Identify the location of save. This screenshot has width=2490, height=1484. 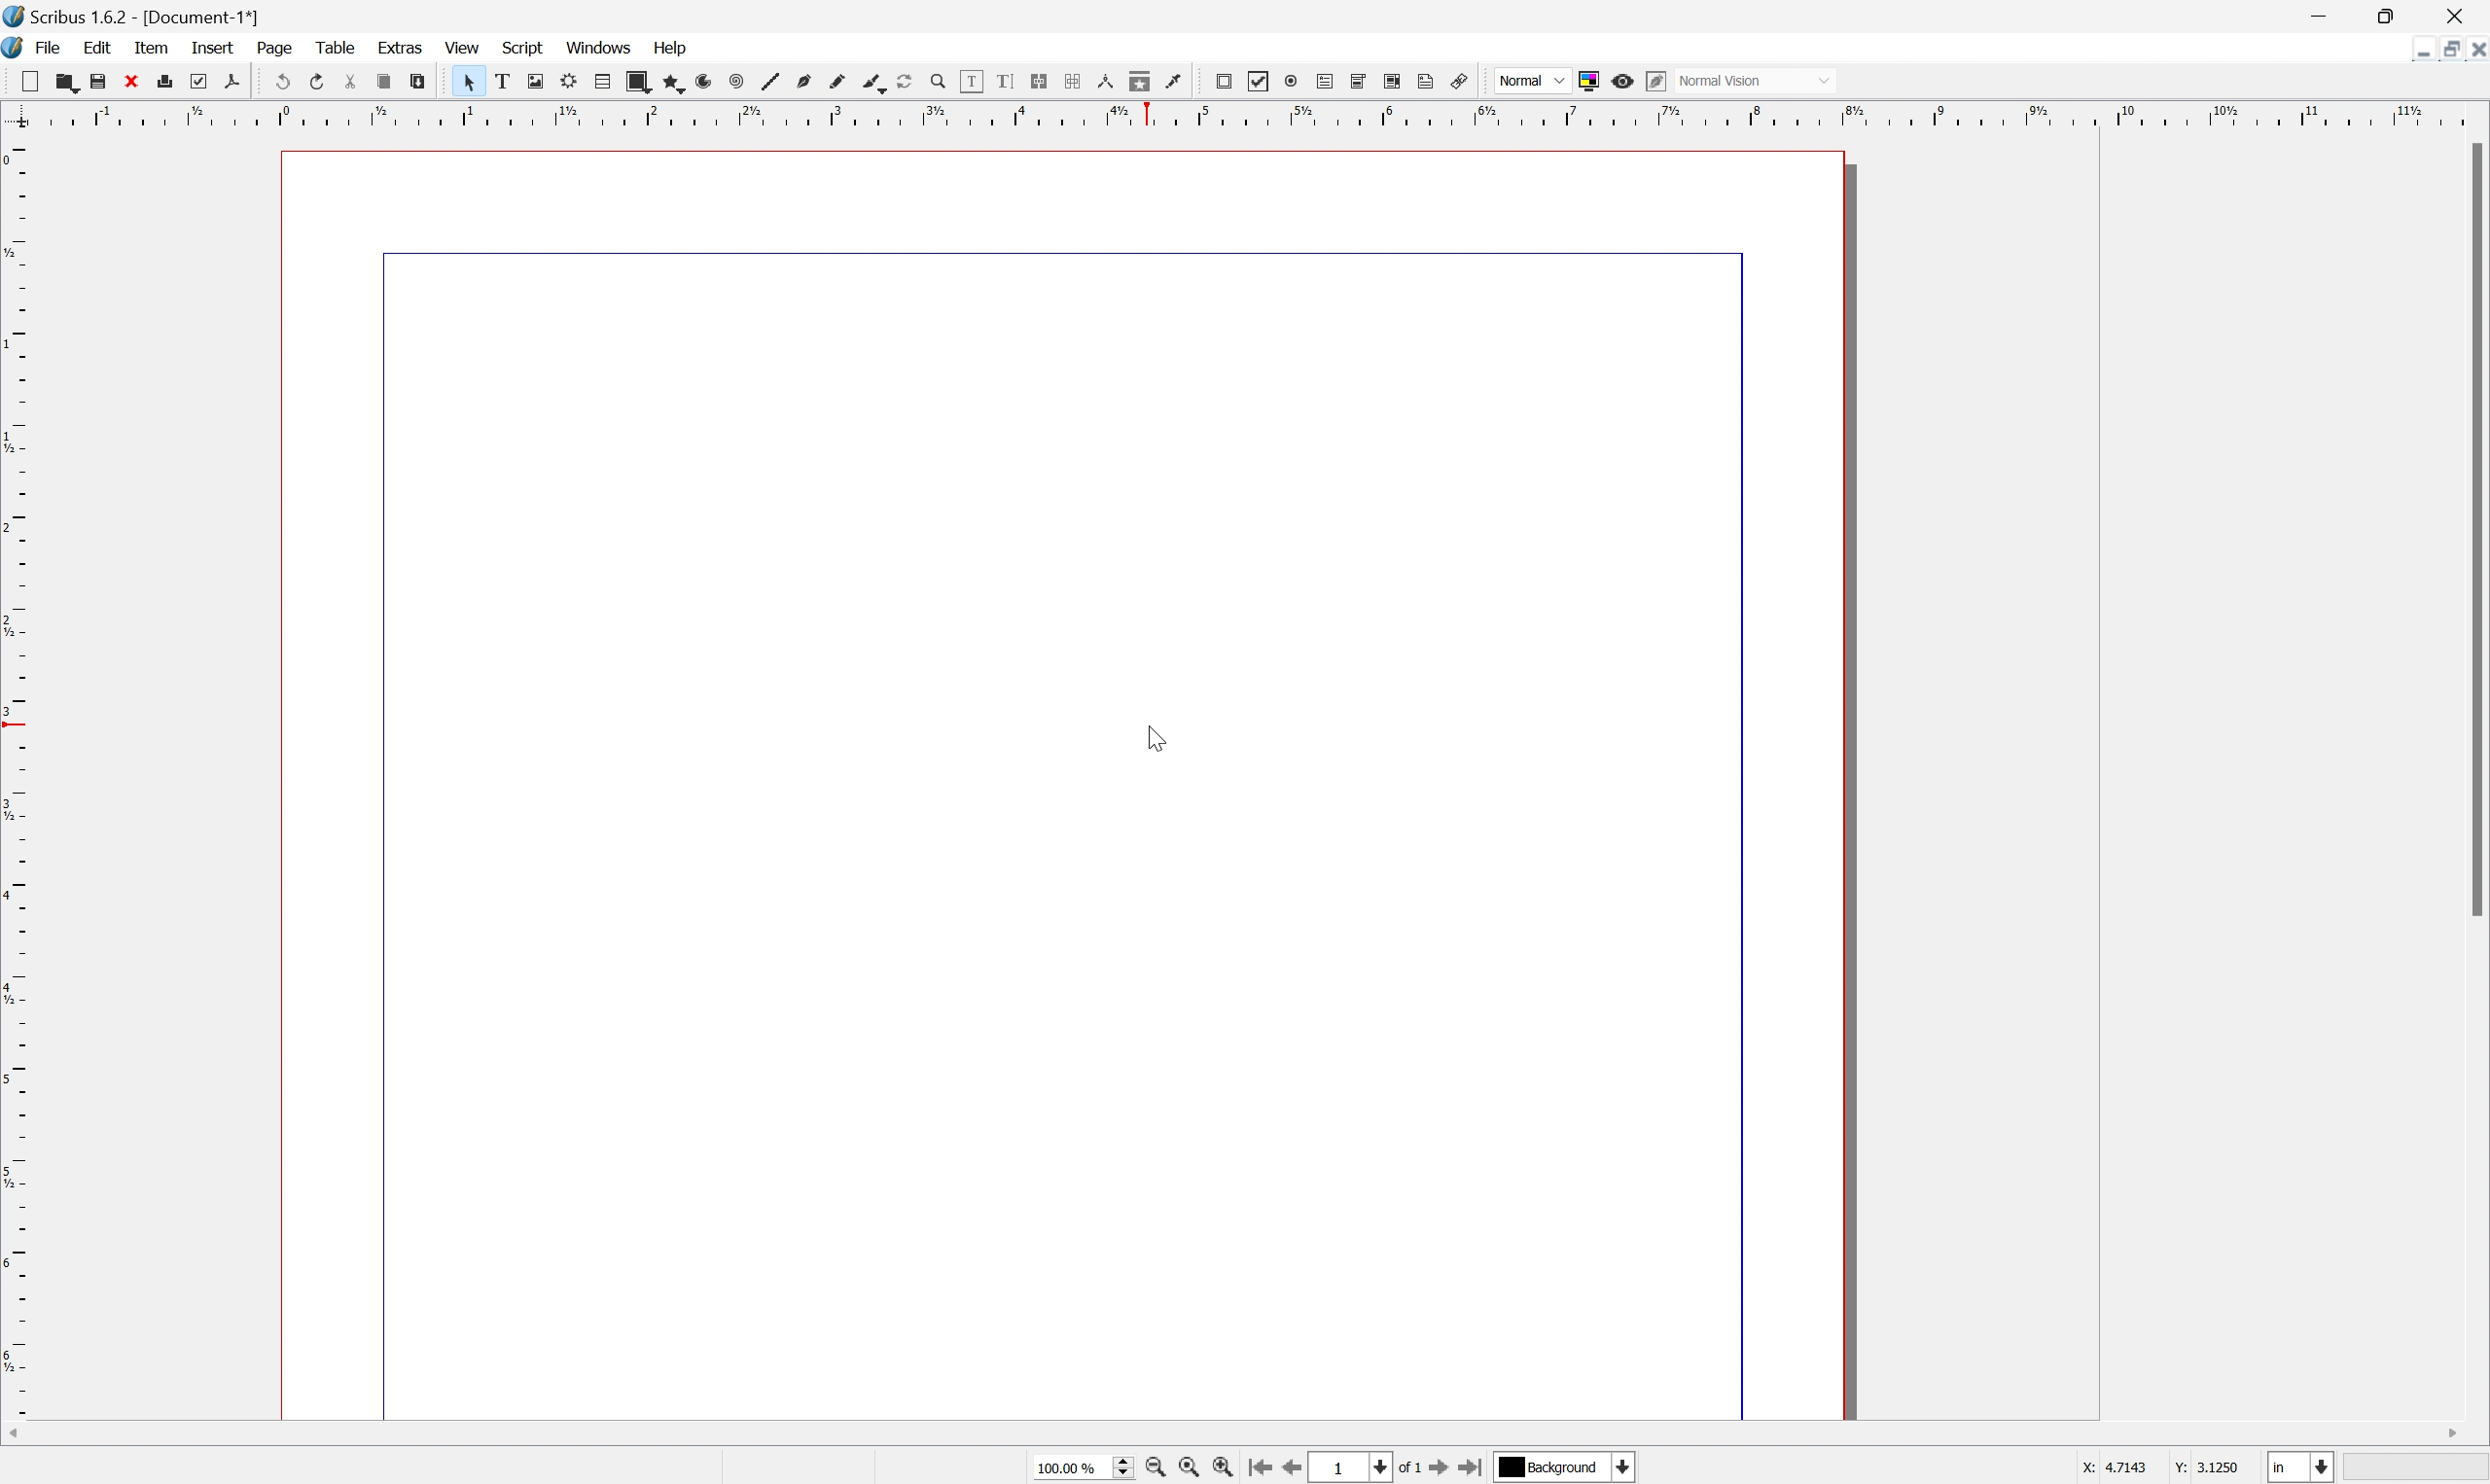
(98, 77).